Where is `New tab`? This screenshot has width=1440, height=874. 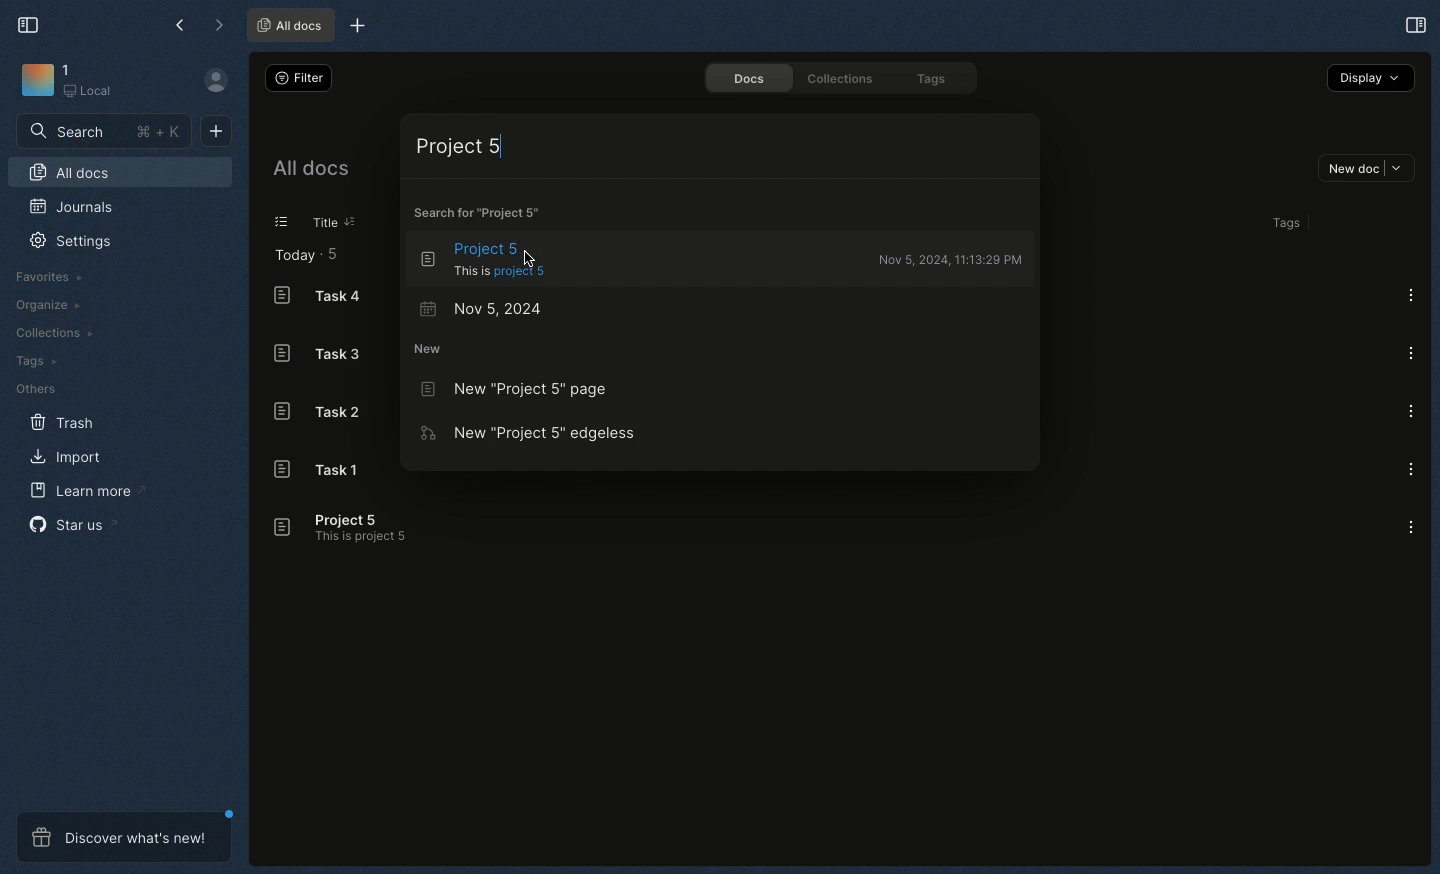
New tab is located at coordinates (357, 26).